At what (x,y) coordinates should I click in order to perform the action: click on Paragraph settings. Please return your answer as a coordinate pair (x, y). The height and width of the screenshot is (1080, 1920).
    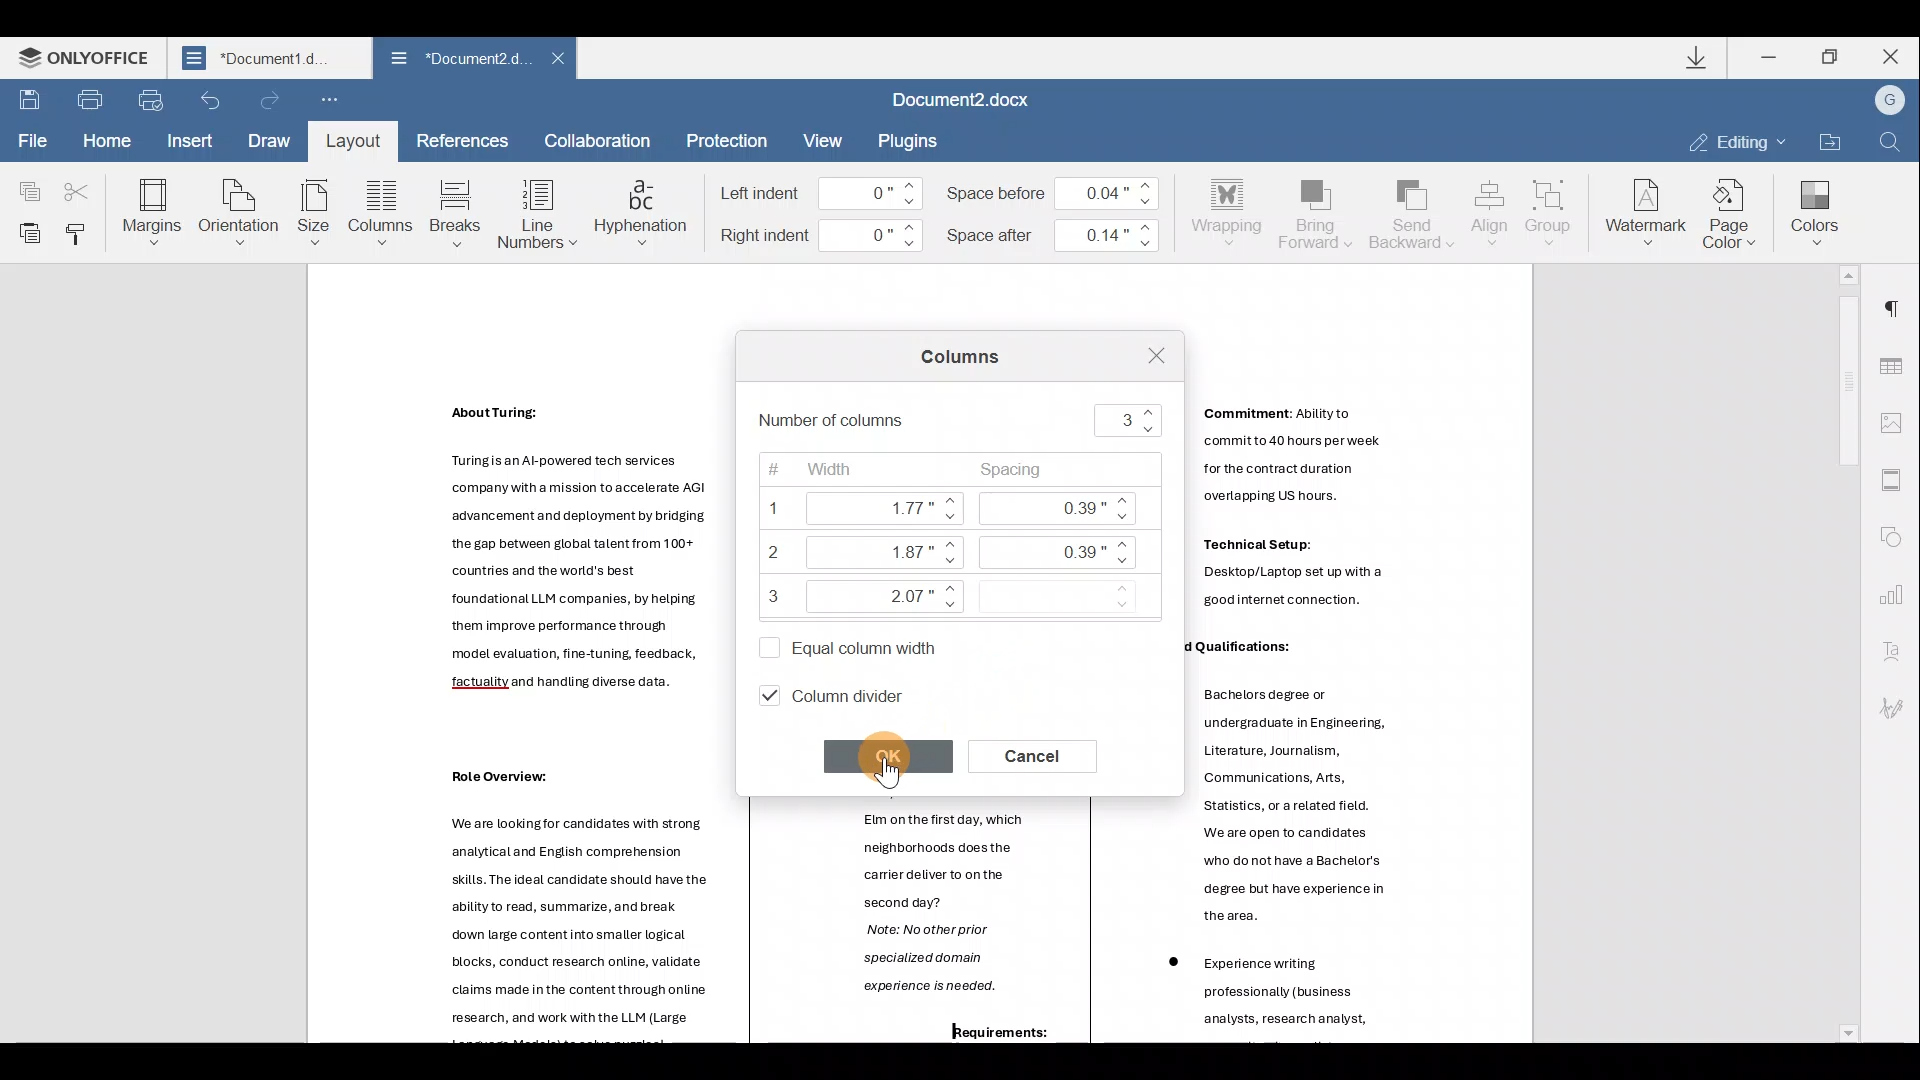
    Looking at the image, I should click on (1900, 301).